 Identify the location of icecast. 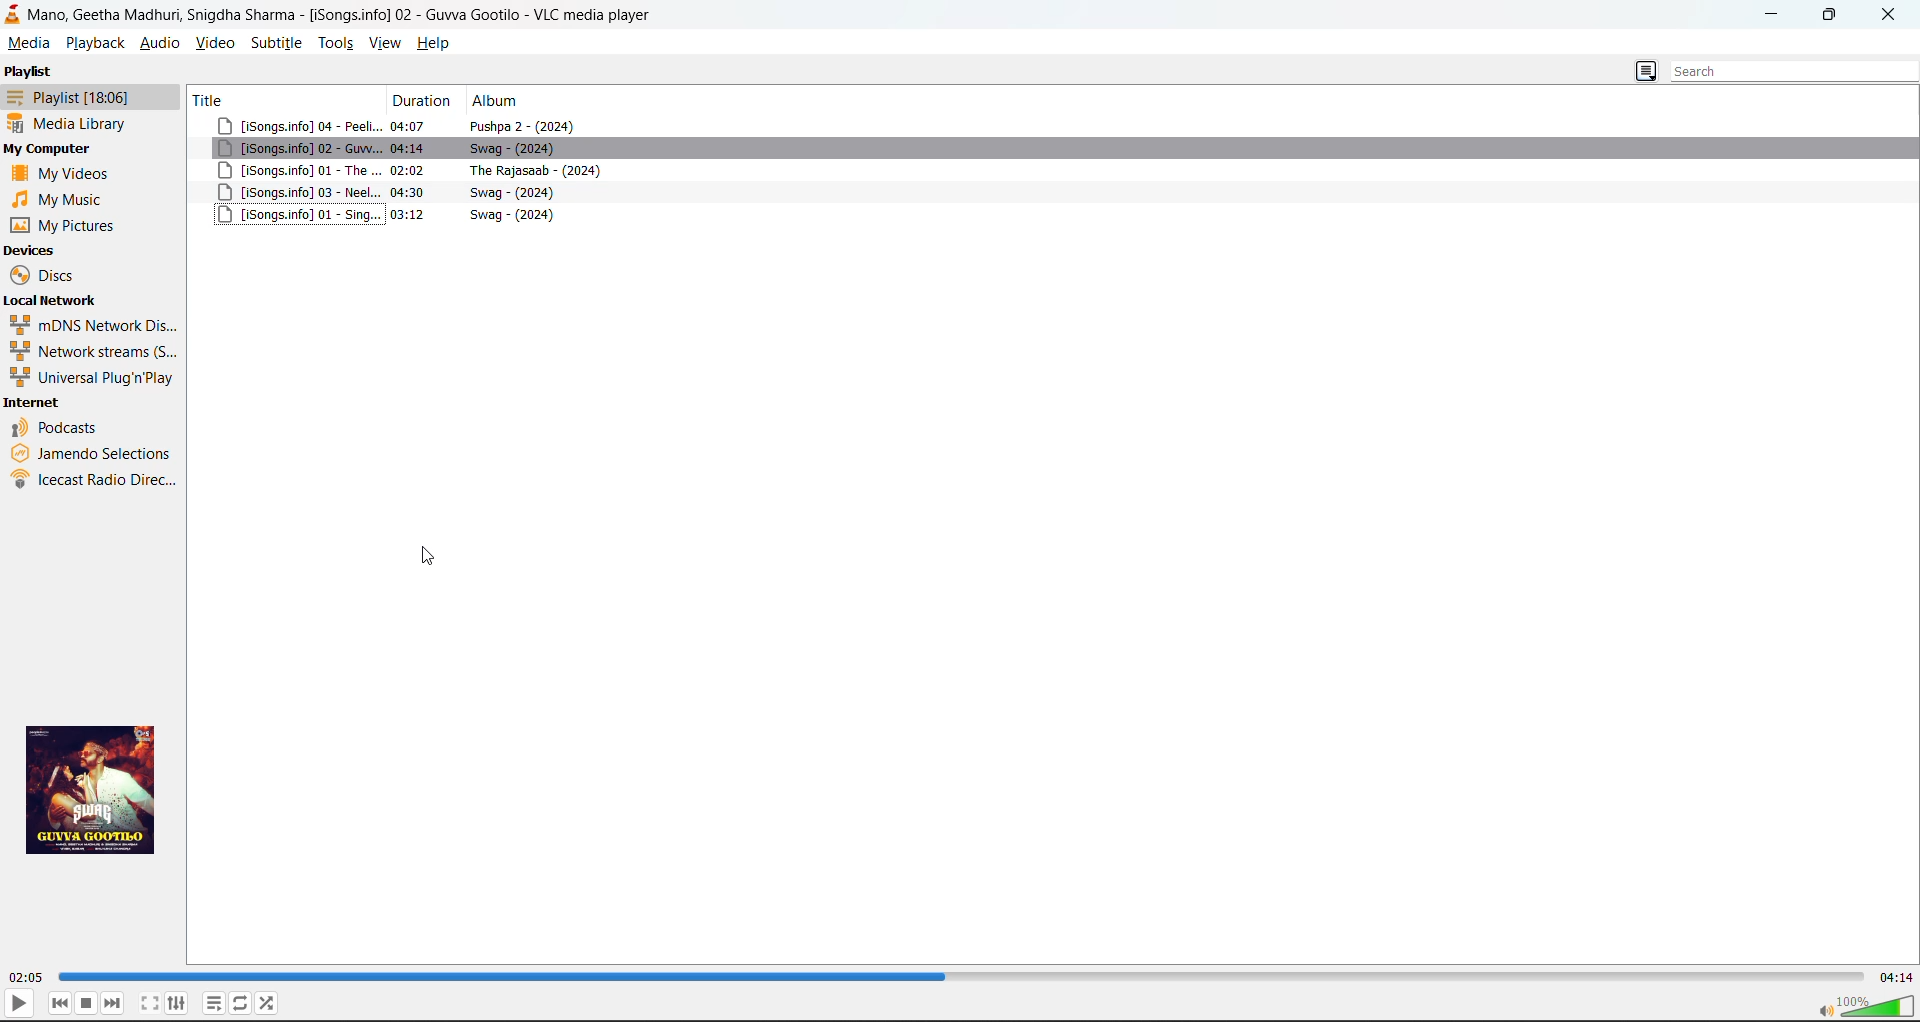
(97, 482).